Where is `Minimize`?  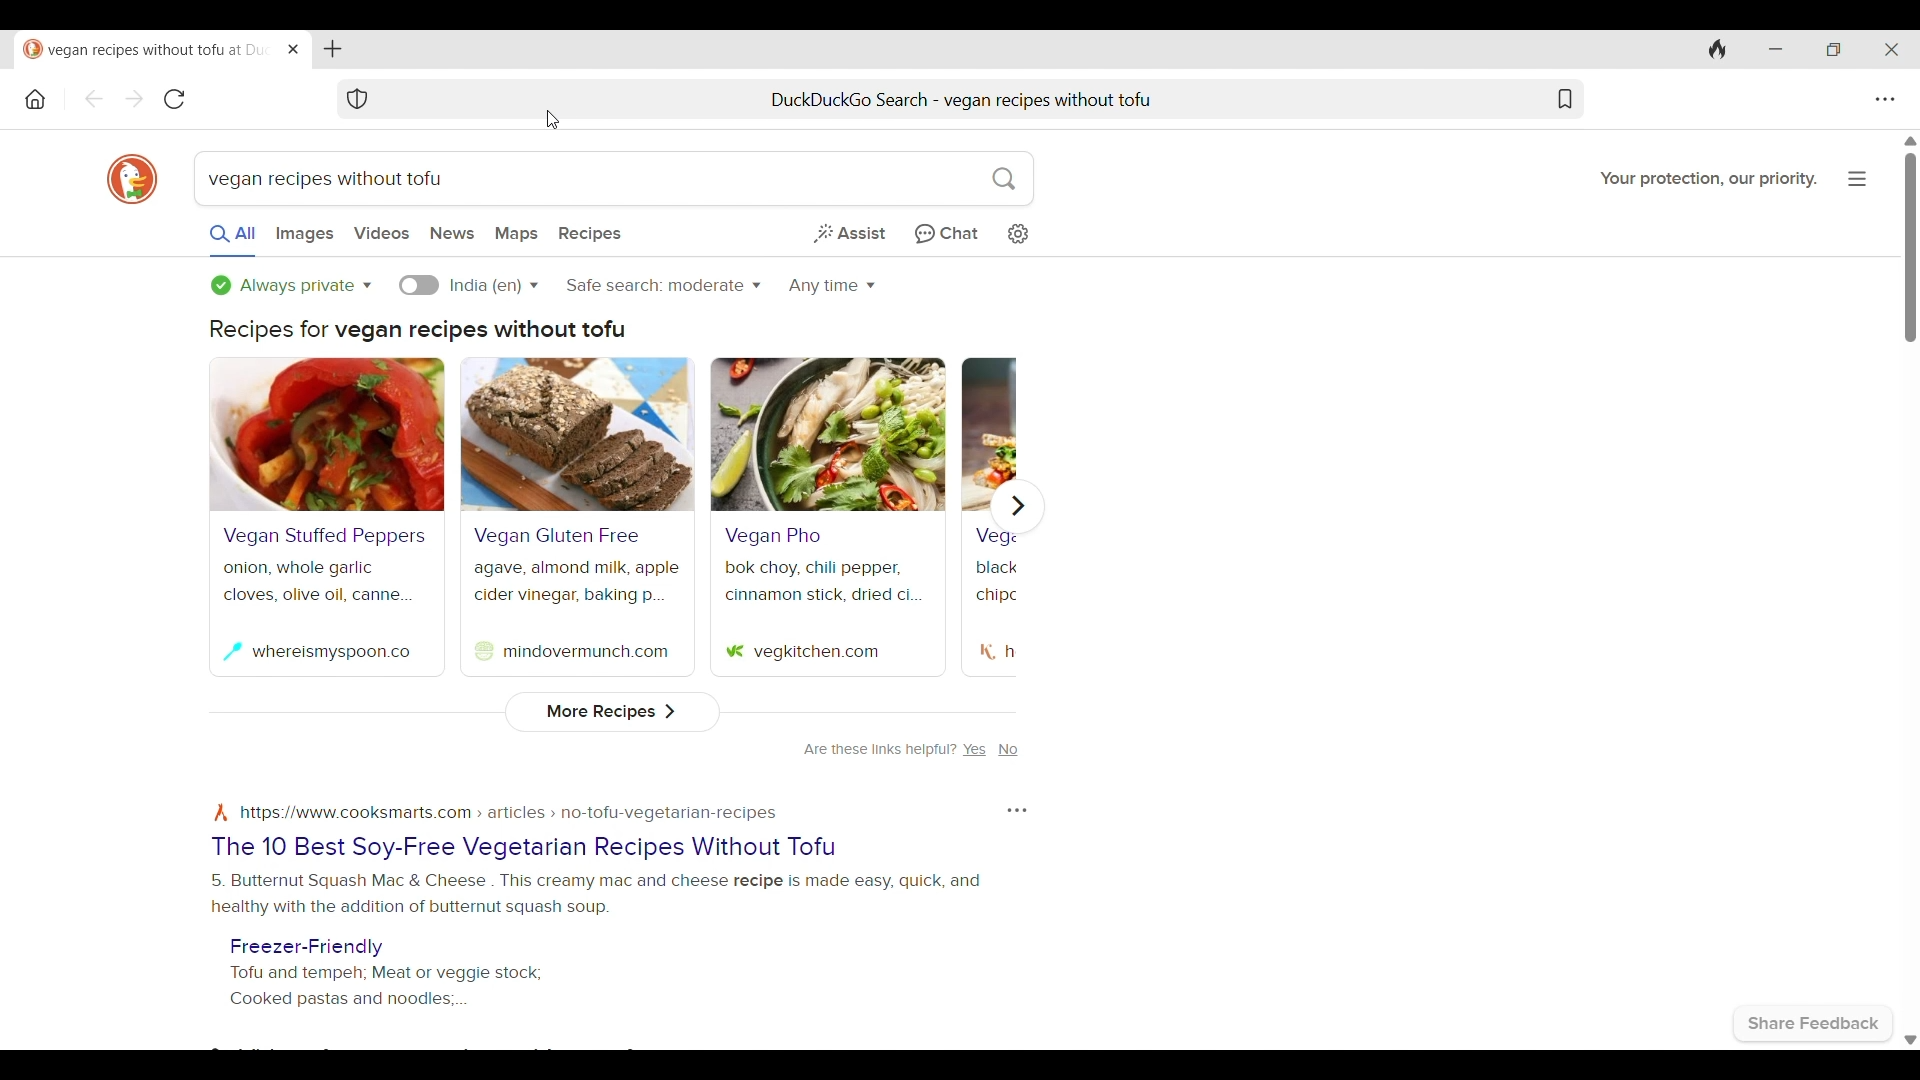
Minimize is located at coordinates (1775, 50).